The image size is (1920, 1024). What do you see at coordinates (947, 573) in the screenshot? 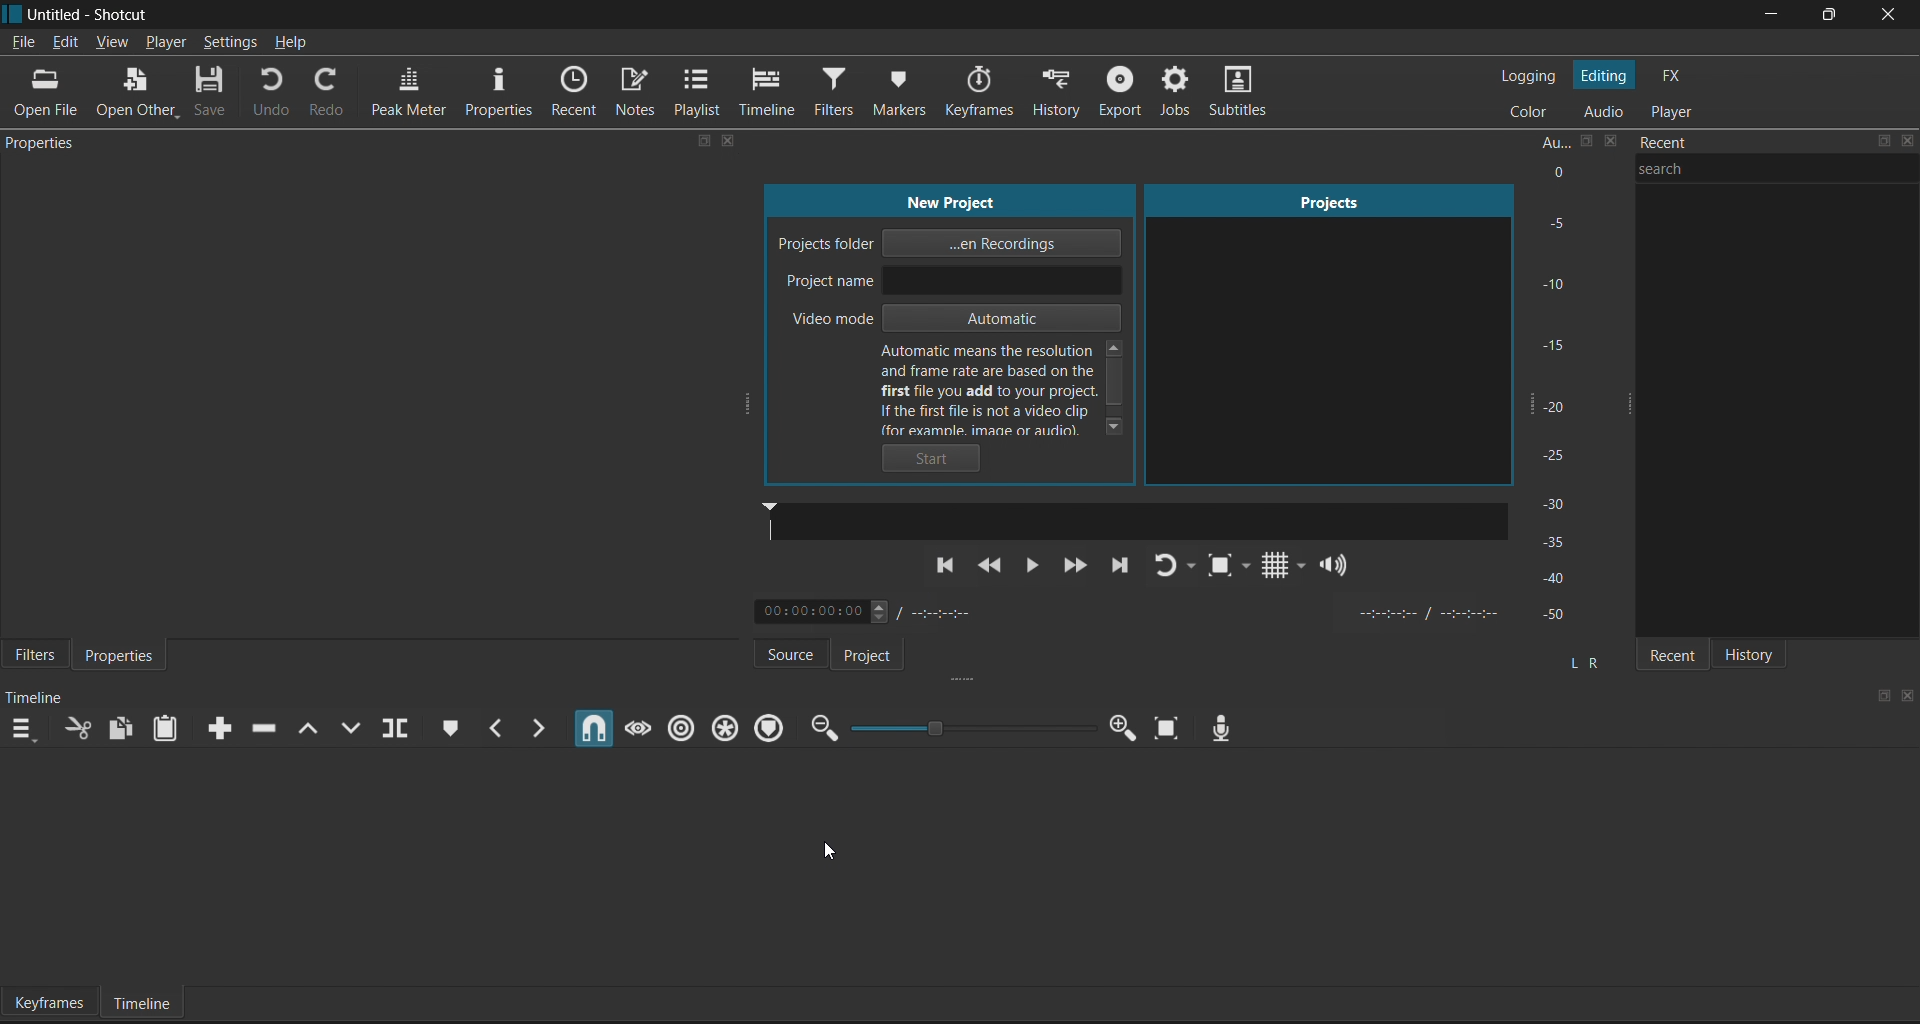
I see `Previous` at bounding box center [947, 573].